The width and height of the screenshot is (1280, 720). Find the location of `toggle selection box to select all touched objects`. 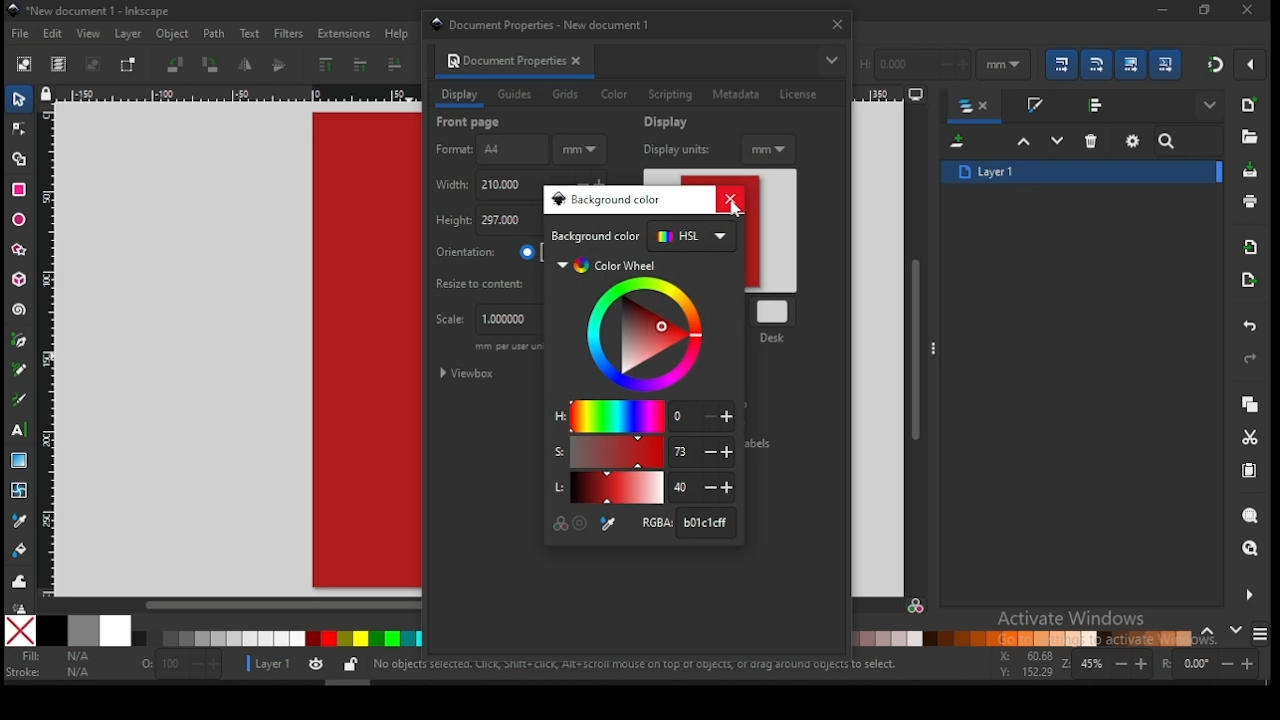

toggle selection box to select all touched objects is located at coordinates (128, 65).